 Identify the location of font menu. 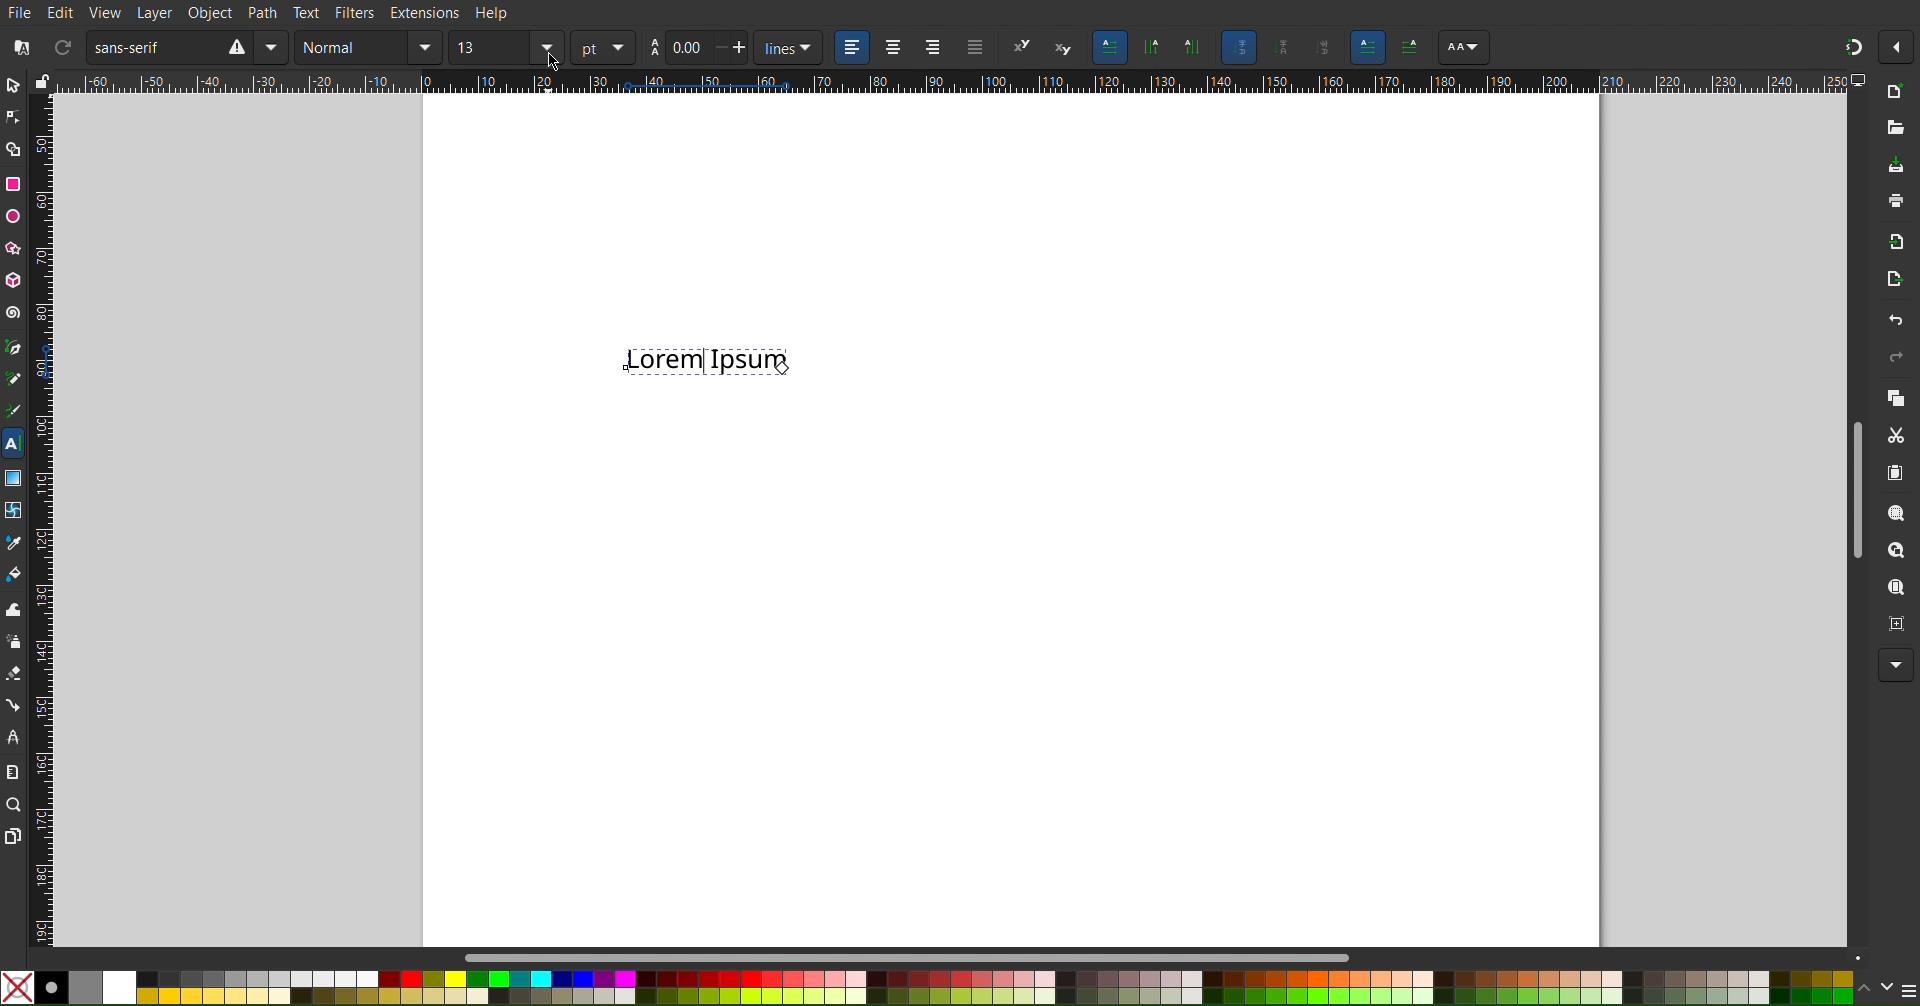
(275, 47).